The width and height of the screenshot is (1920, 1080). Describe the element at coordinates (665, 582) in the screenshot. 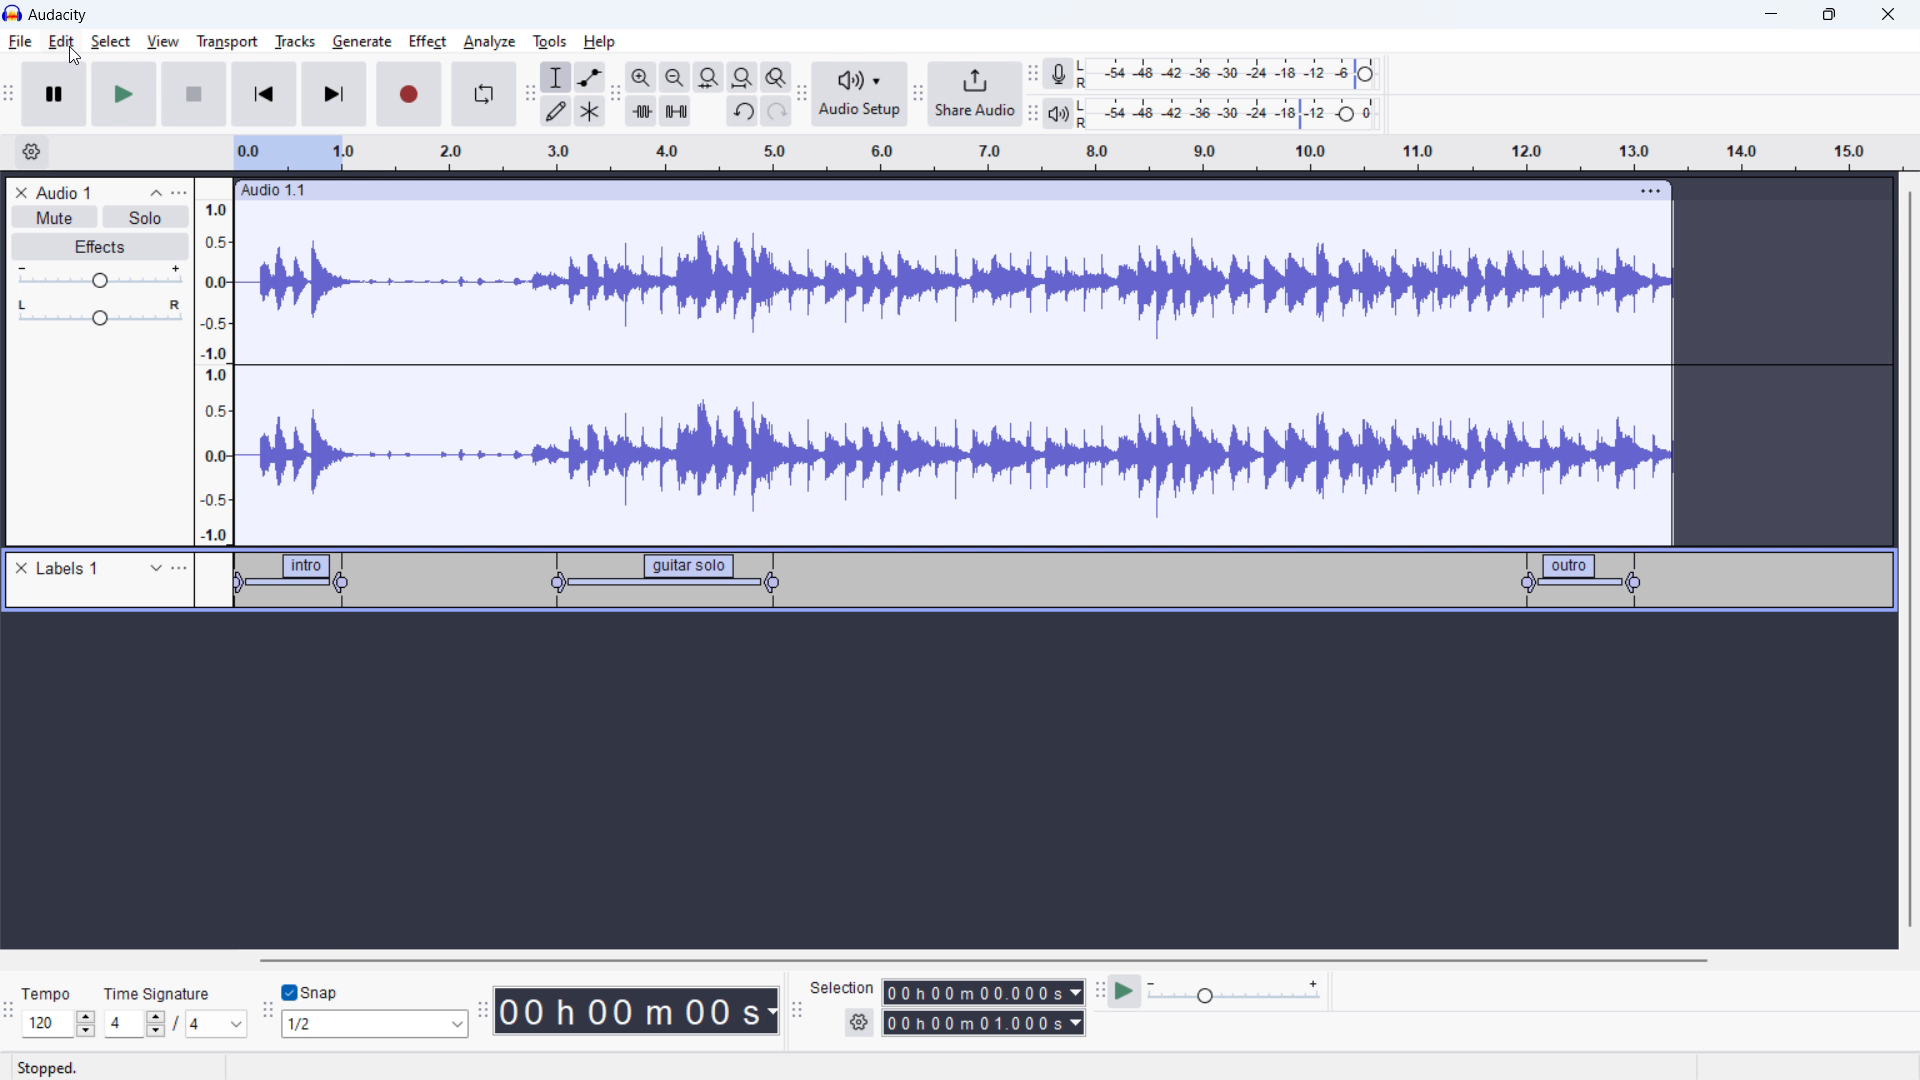

I see `label 2` at that location.